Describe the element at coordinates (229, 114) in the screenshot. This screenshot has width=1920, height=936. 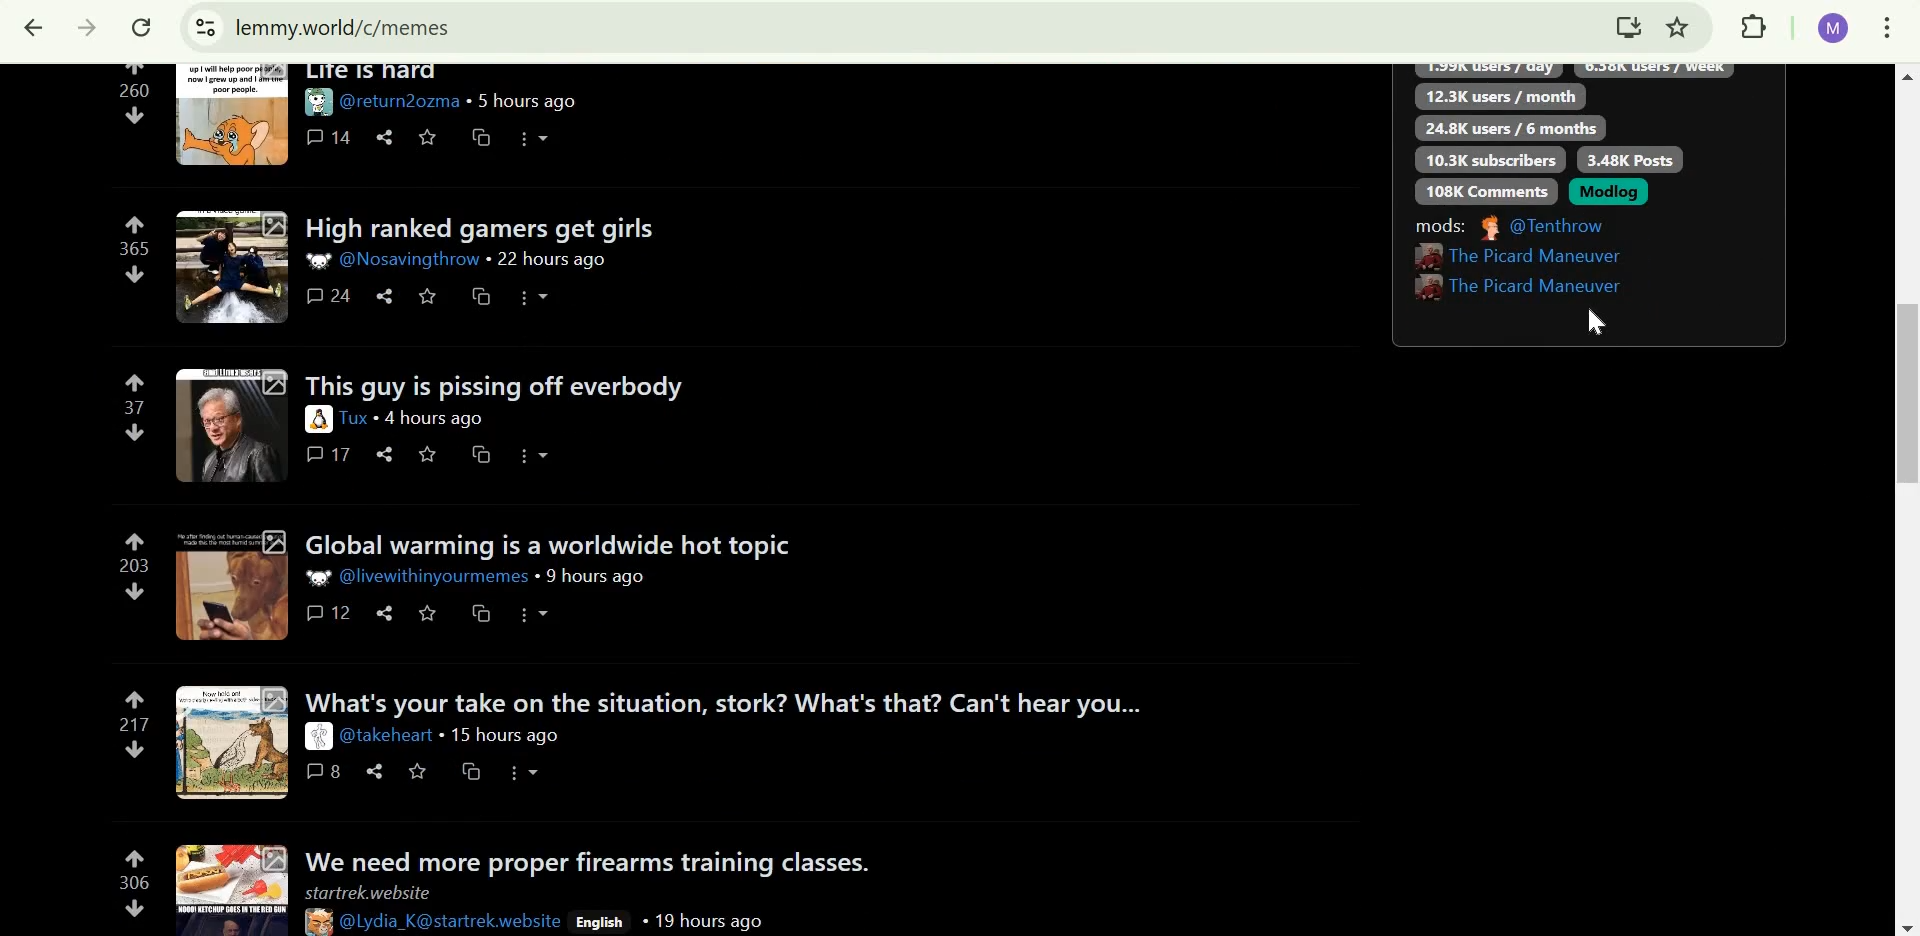
I see `expand here` at that location.